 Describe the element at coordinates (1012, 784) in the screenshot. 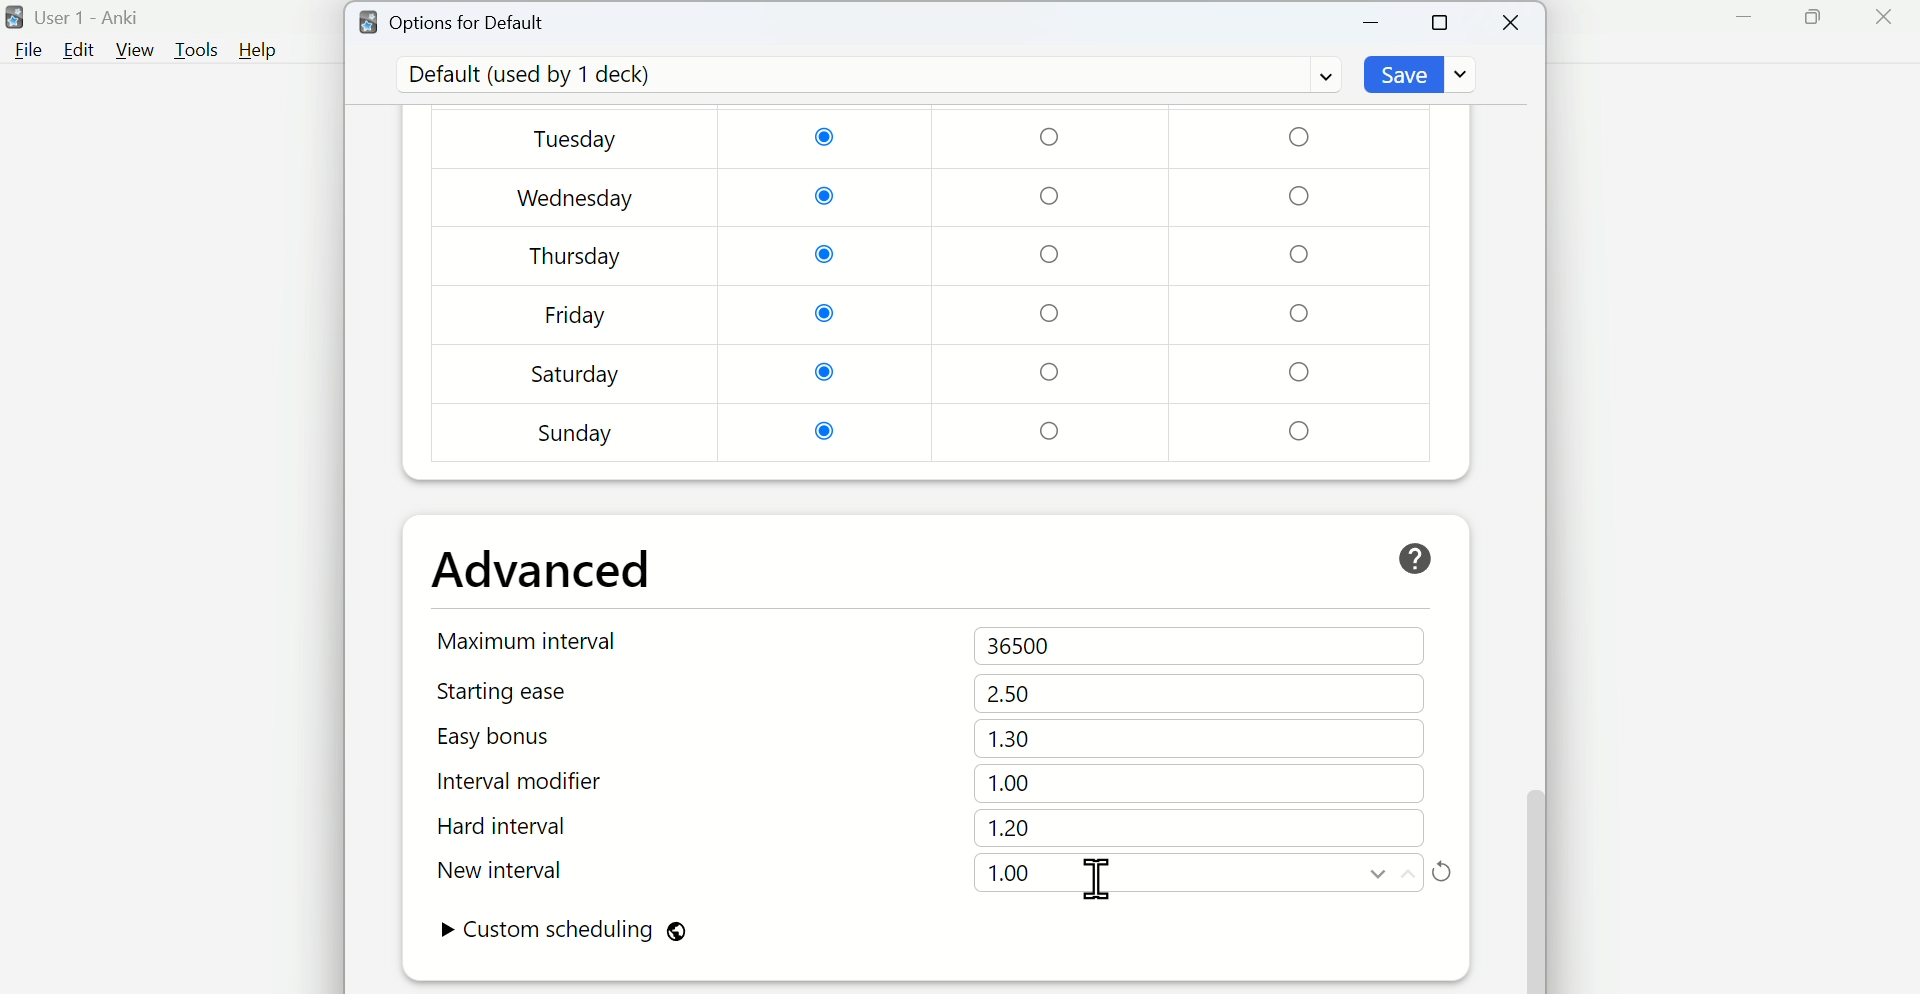

I see `1.00` at that location.